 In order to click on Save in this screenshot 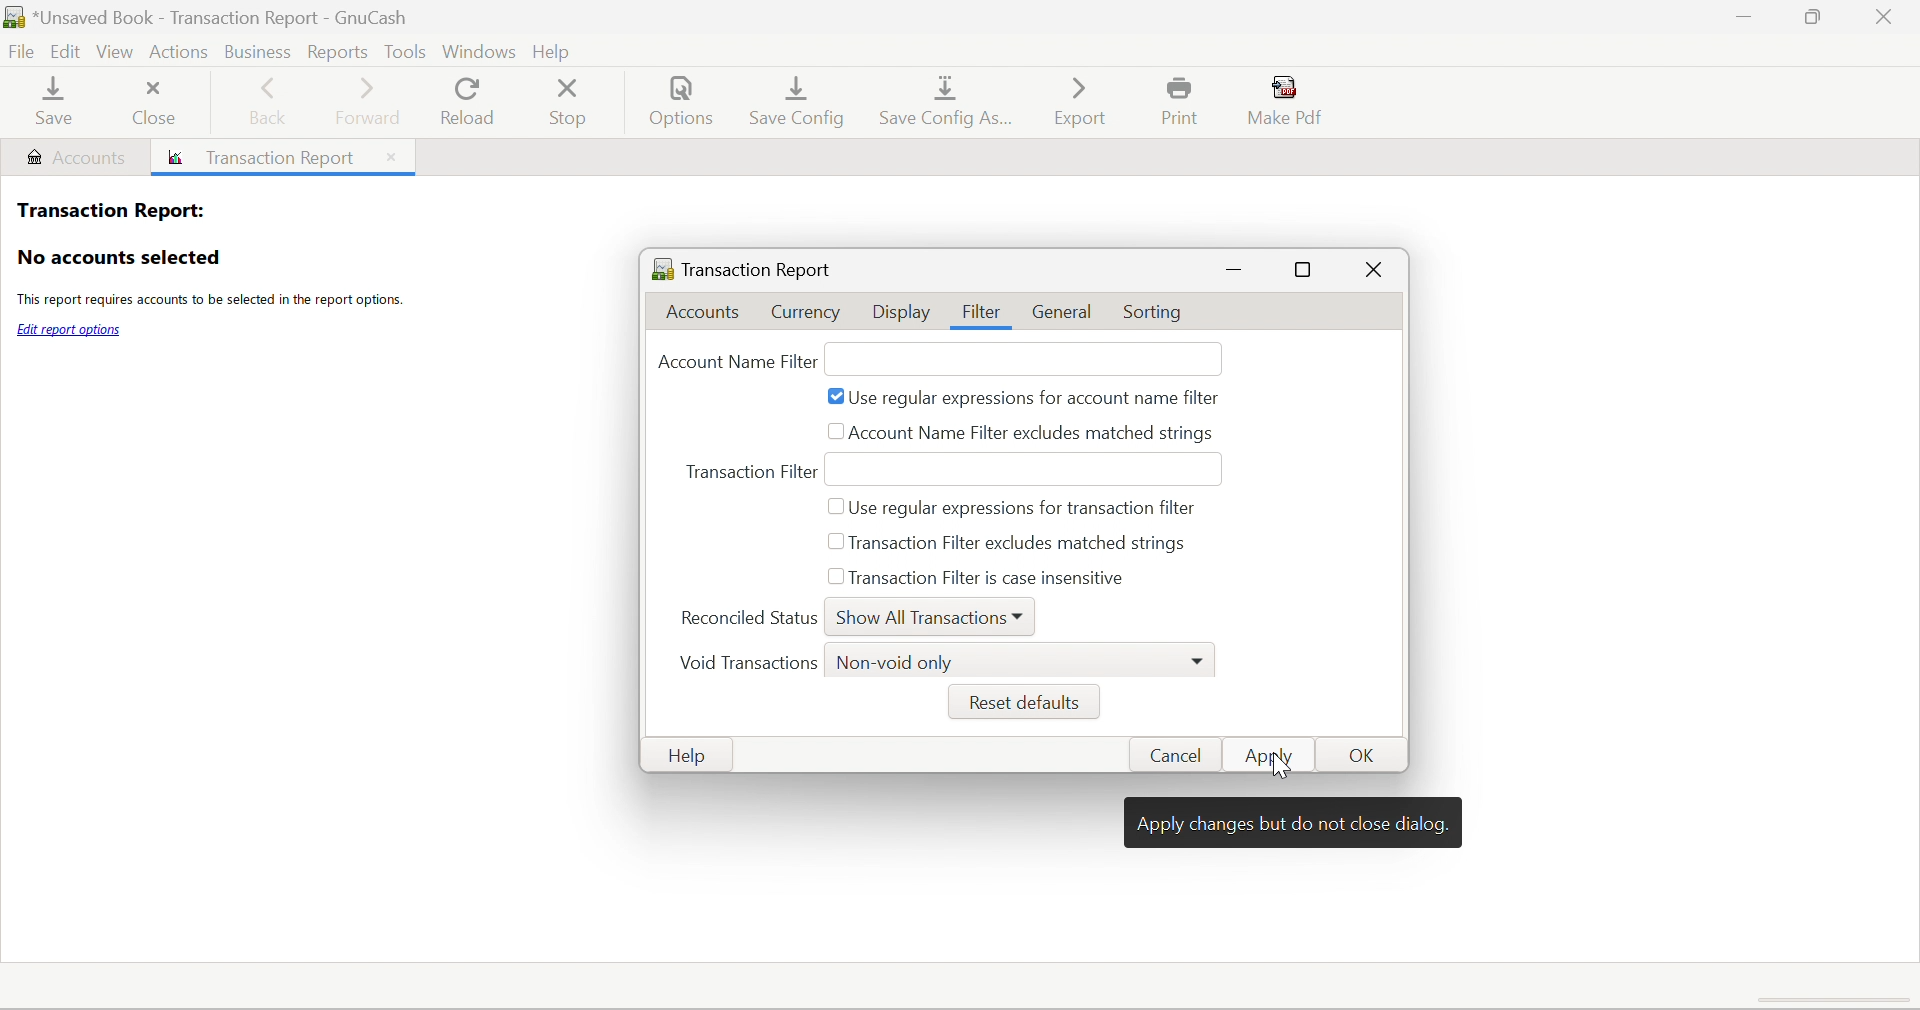, I will do `click(50, 104)`.